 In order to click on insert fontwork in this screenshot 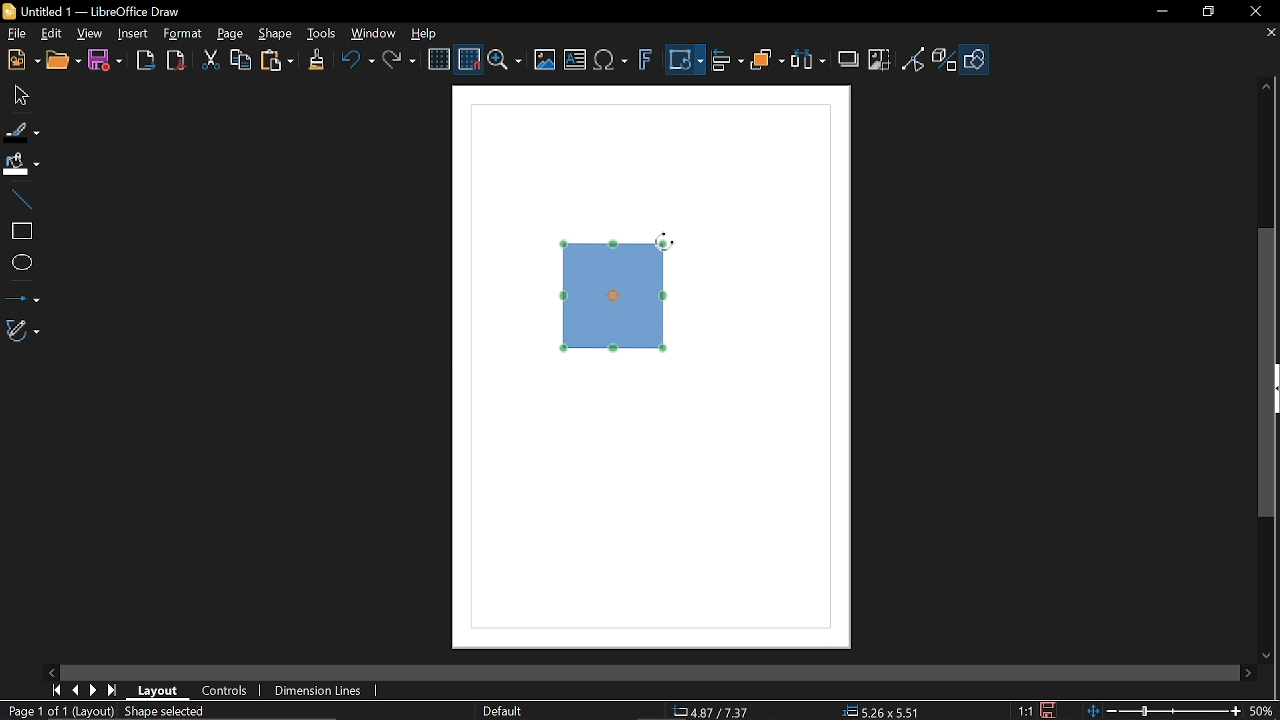, I will do `click(643, 60)`.